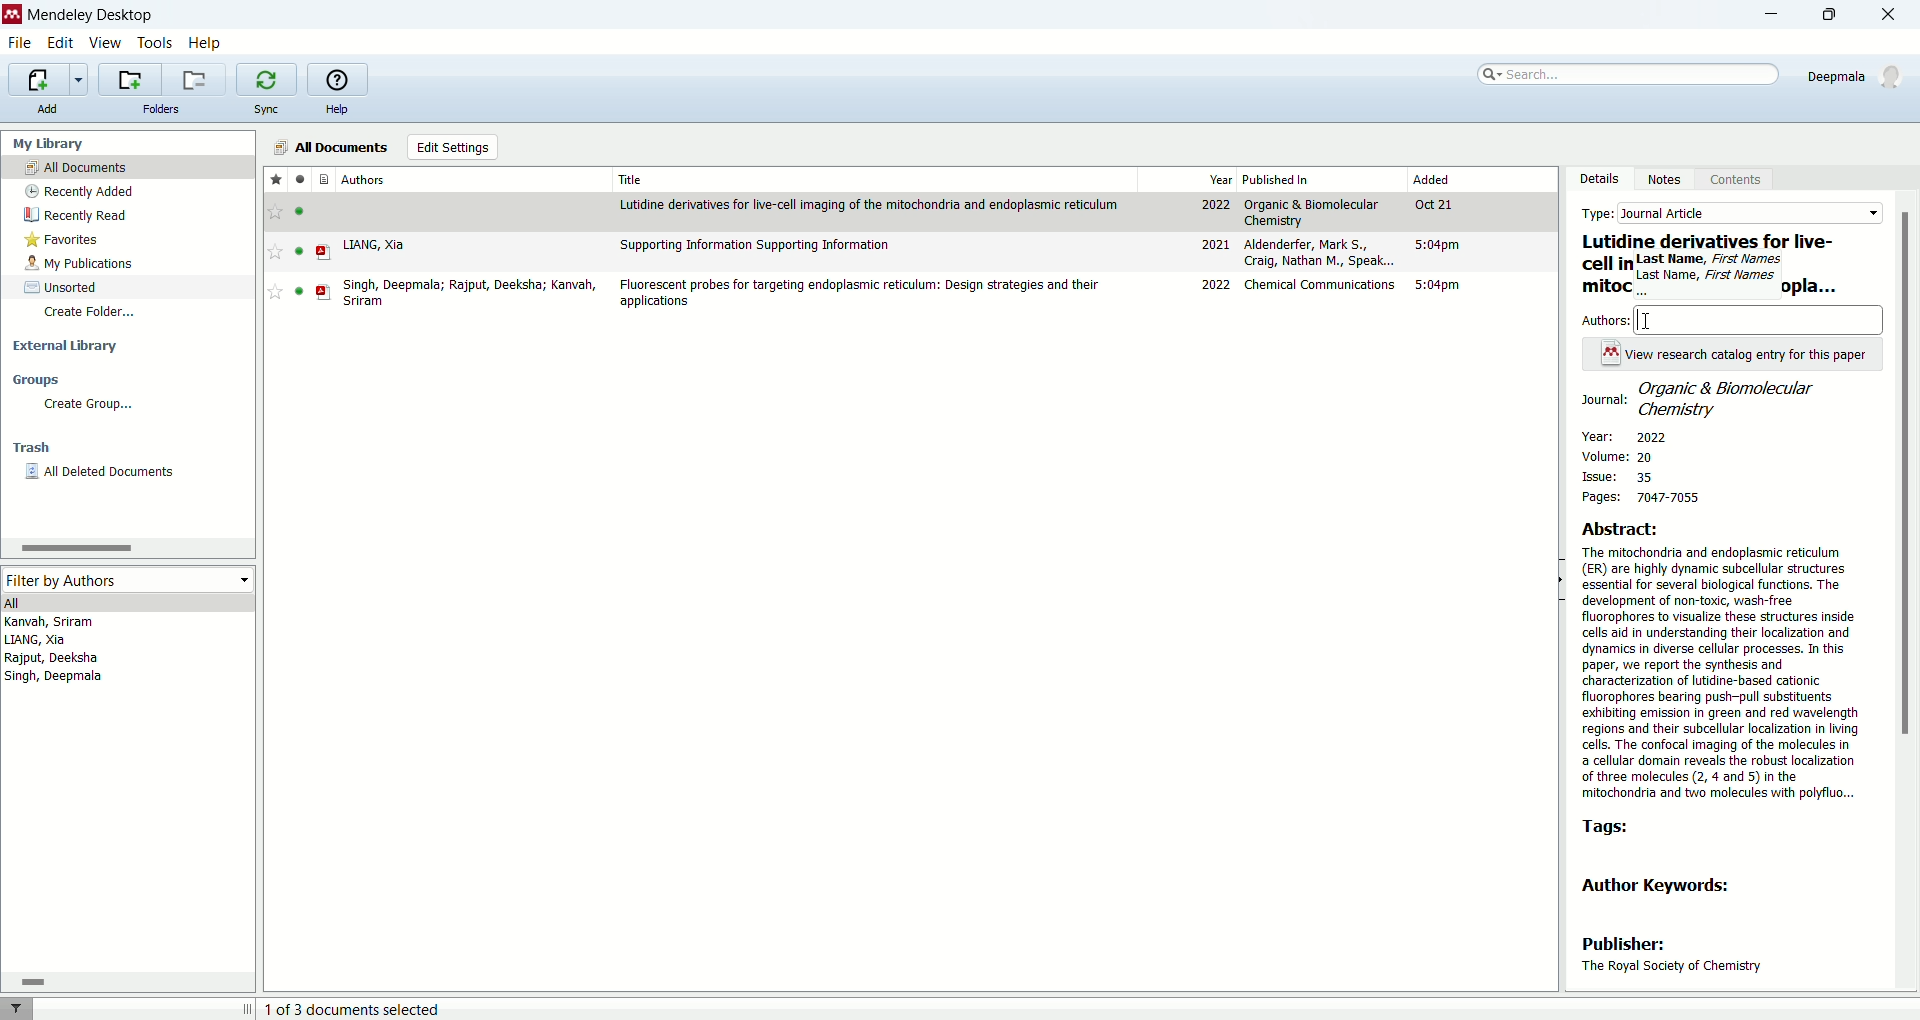 The image size is (1920, 1020). Describe the element at coordinates (1708, 275) in the screenshot. I see `Last Kame, First Names
Last Name, Fst Hames` at that location.